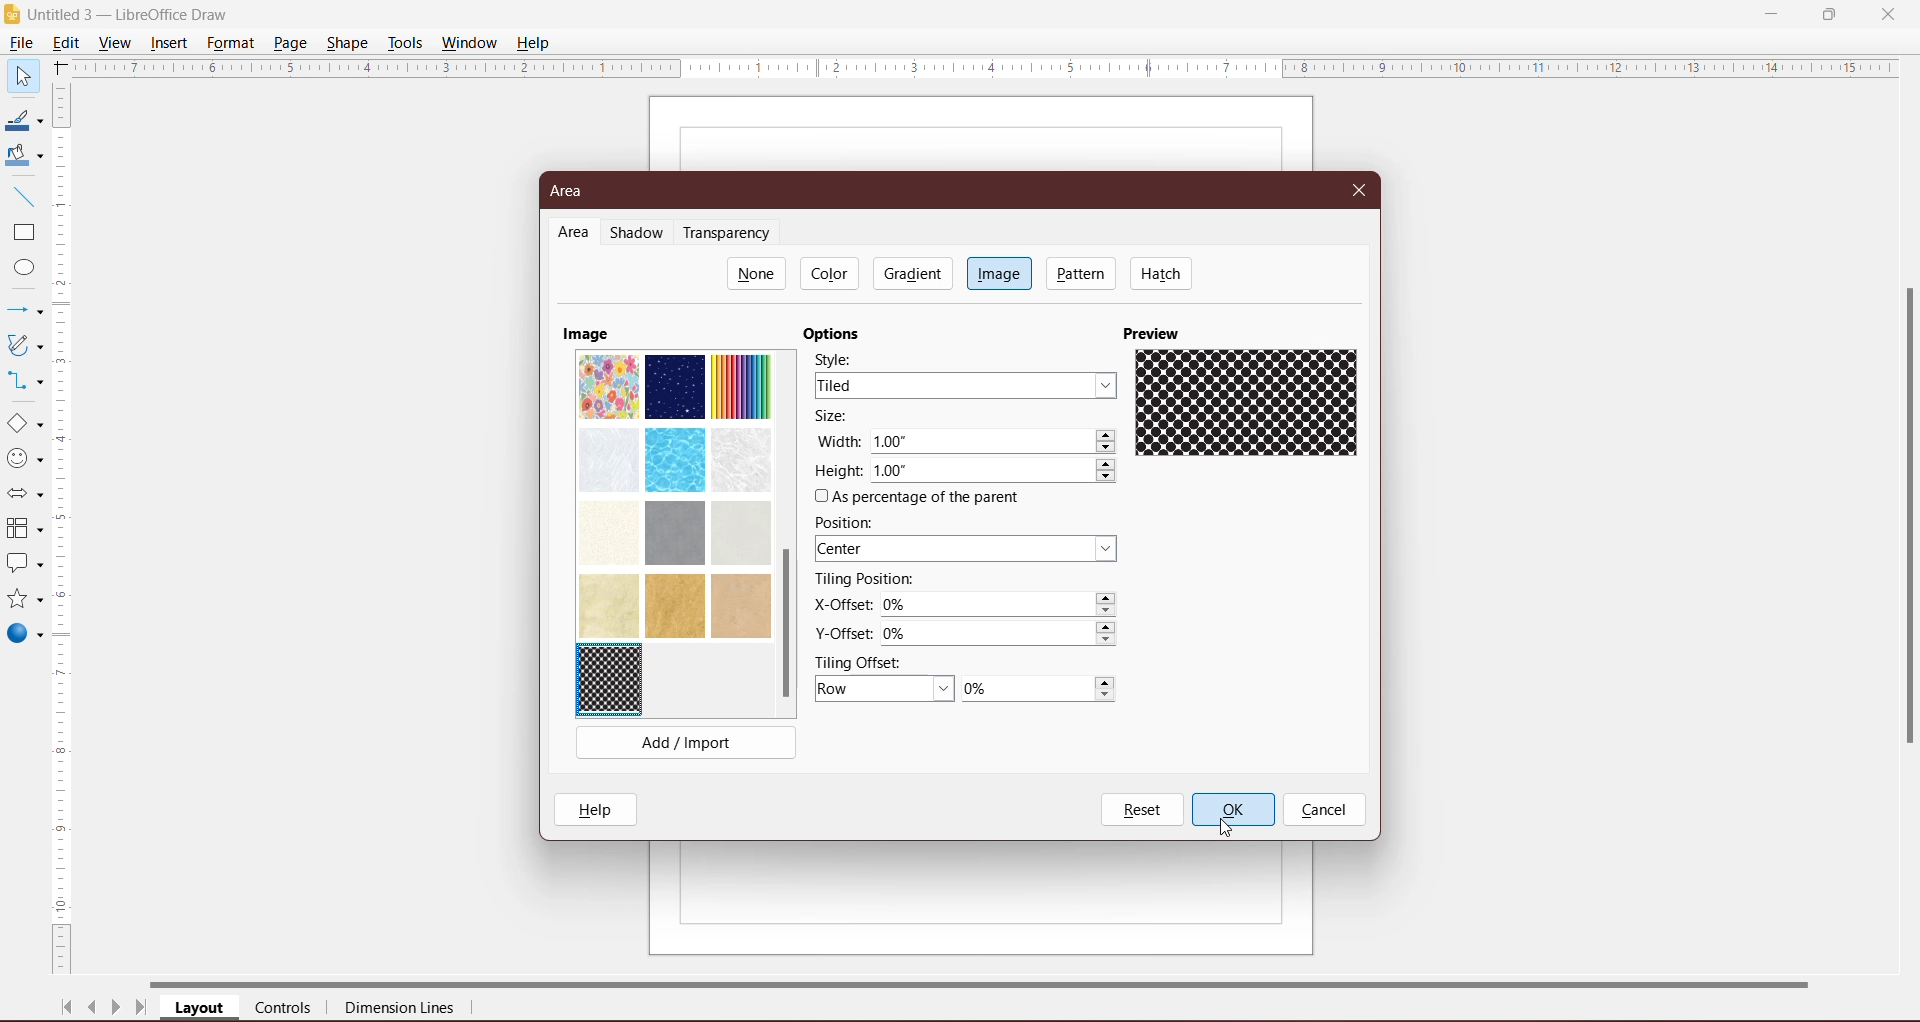 This screenshot has height=1022, width=1920. Describe the element at coordinates (838, 440) in the screenshot. I see `Width` at that location.